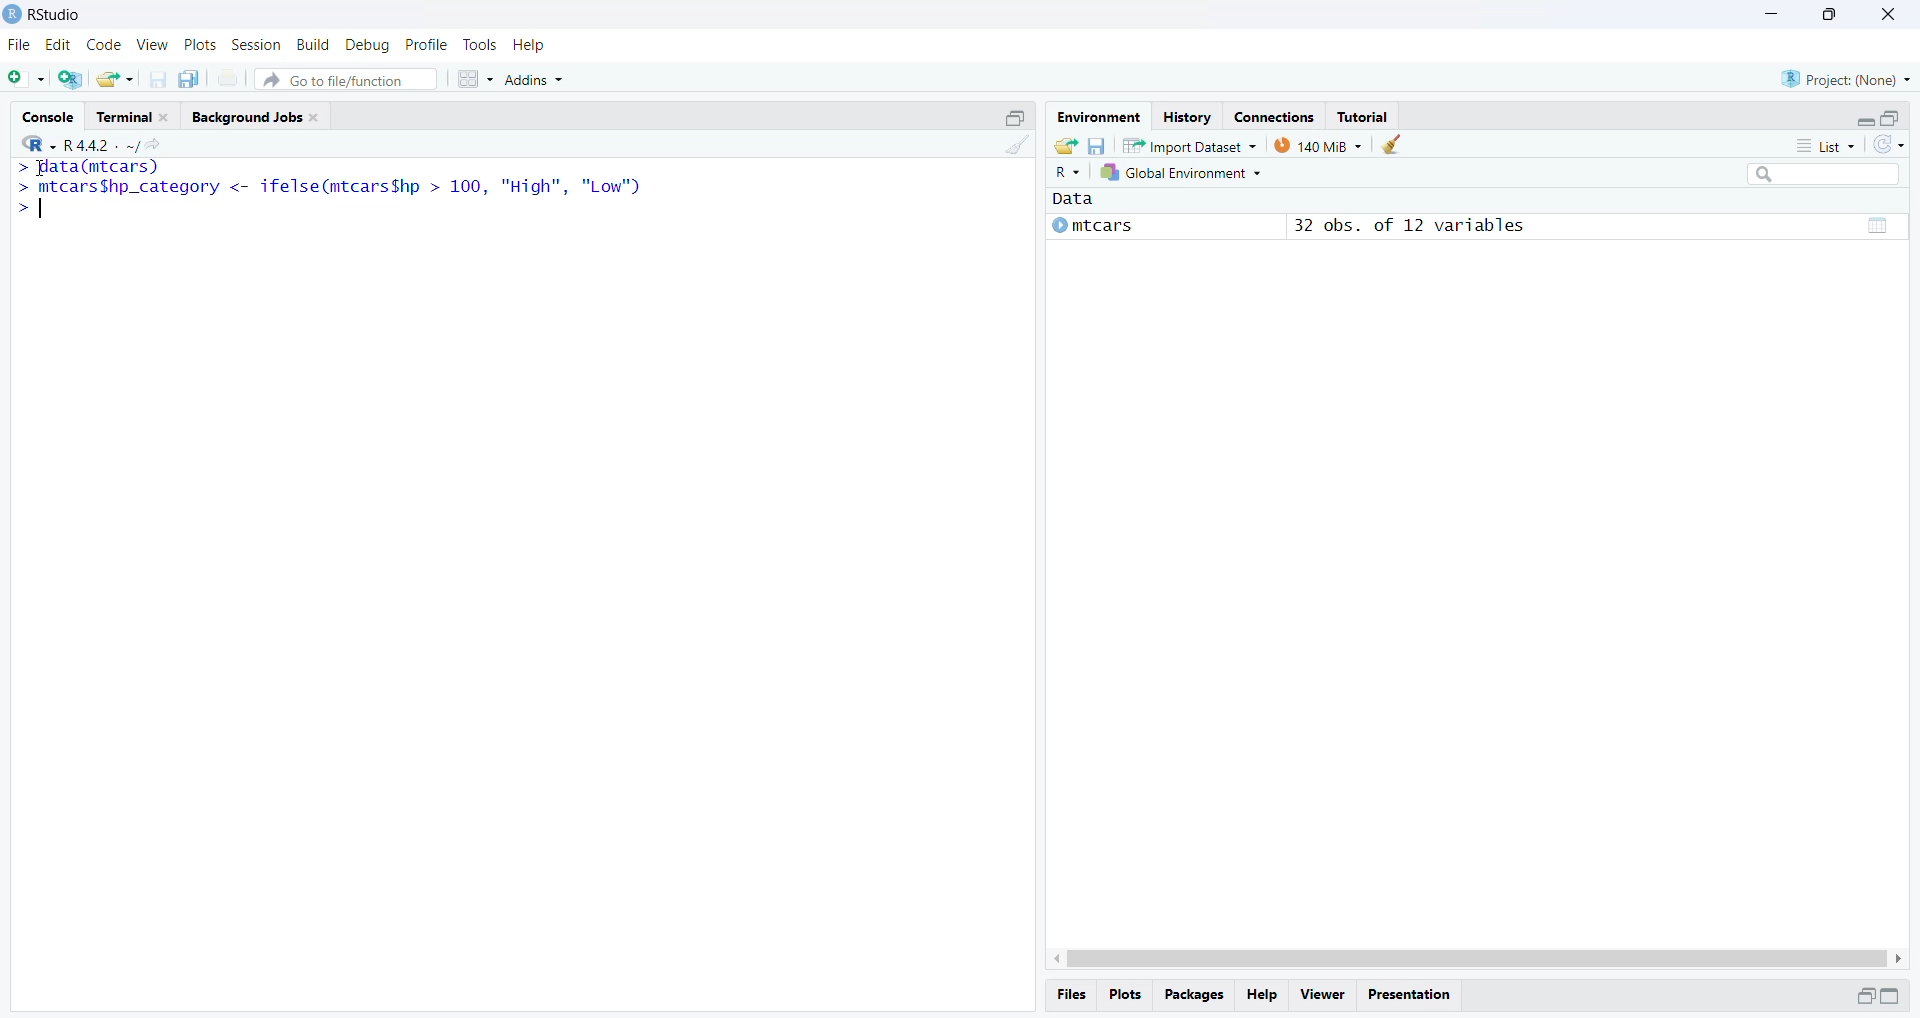  What do you see at coordinates (367, 44) in the screenshot?
I see `Debug` at bounding box center [367, 44].